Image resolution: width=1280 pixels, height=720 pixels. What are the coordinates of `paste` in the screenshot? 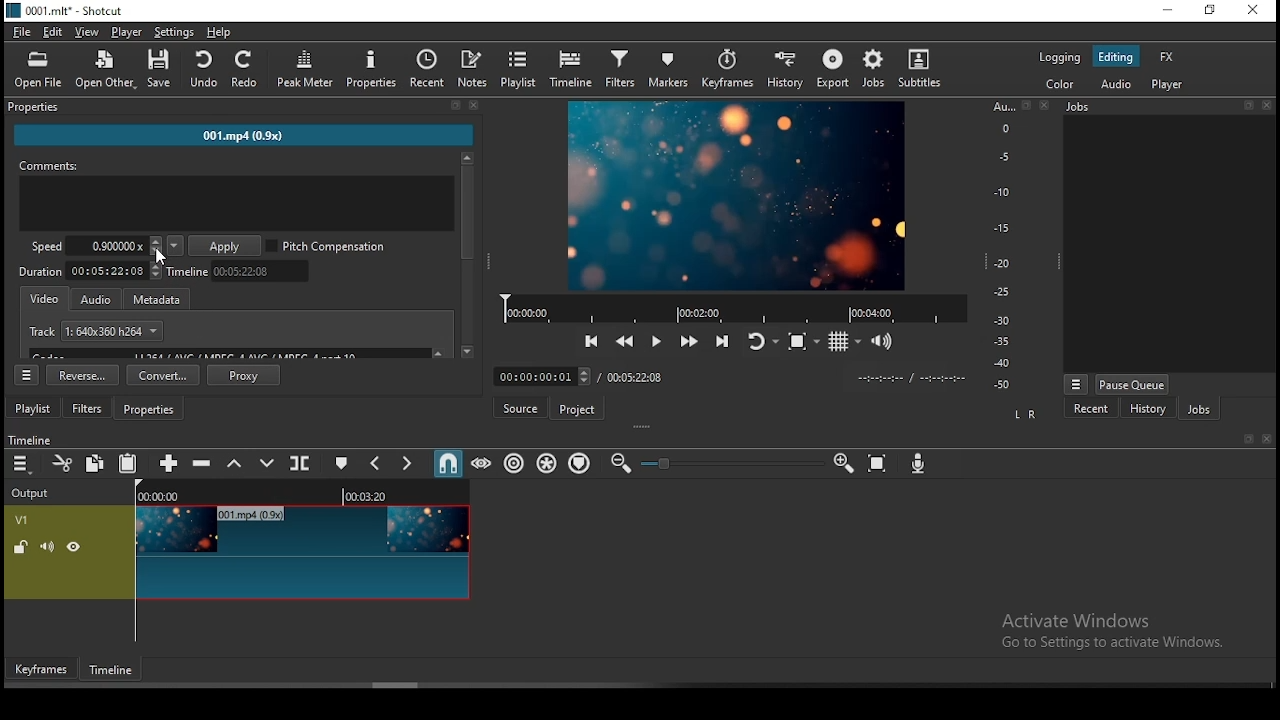 It's located at (127, 465).